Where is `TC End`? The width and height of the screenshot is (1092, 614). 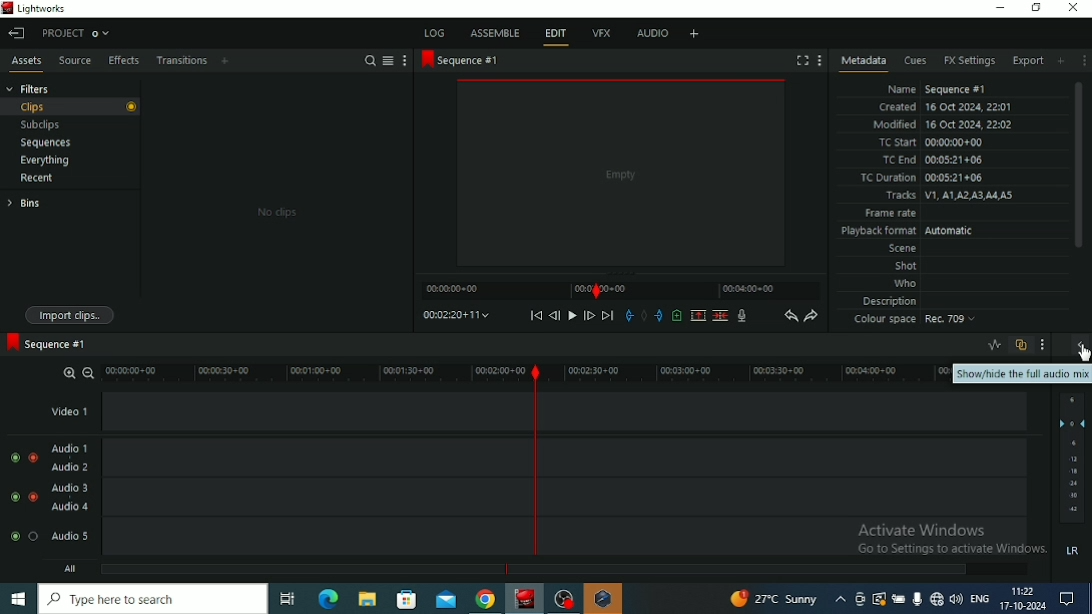 TC End is located at coordinates (934, 161).